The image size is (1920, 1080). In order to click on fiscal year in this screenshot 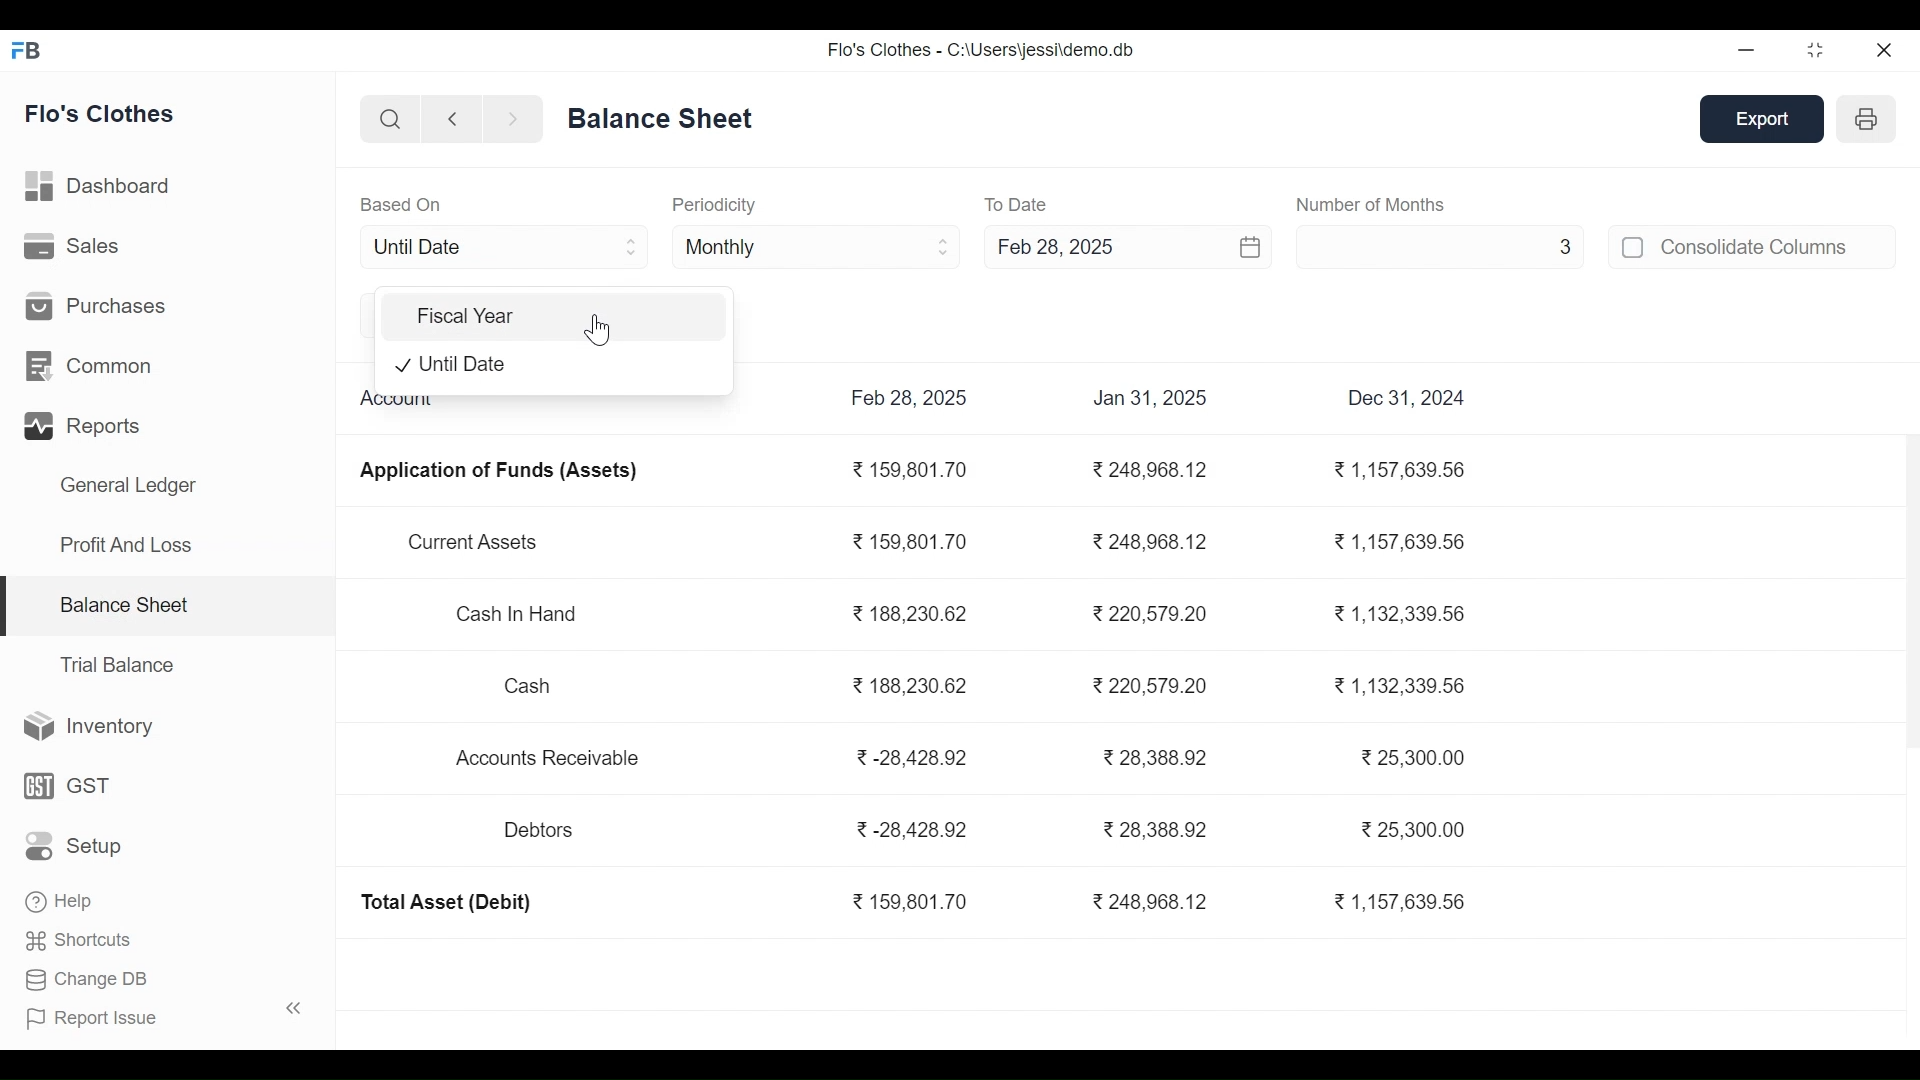, I will do `click(554, 316)`.